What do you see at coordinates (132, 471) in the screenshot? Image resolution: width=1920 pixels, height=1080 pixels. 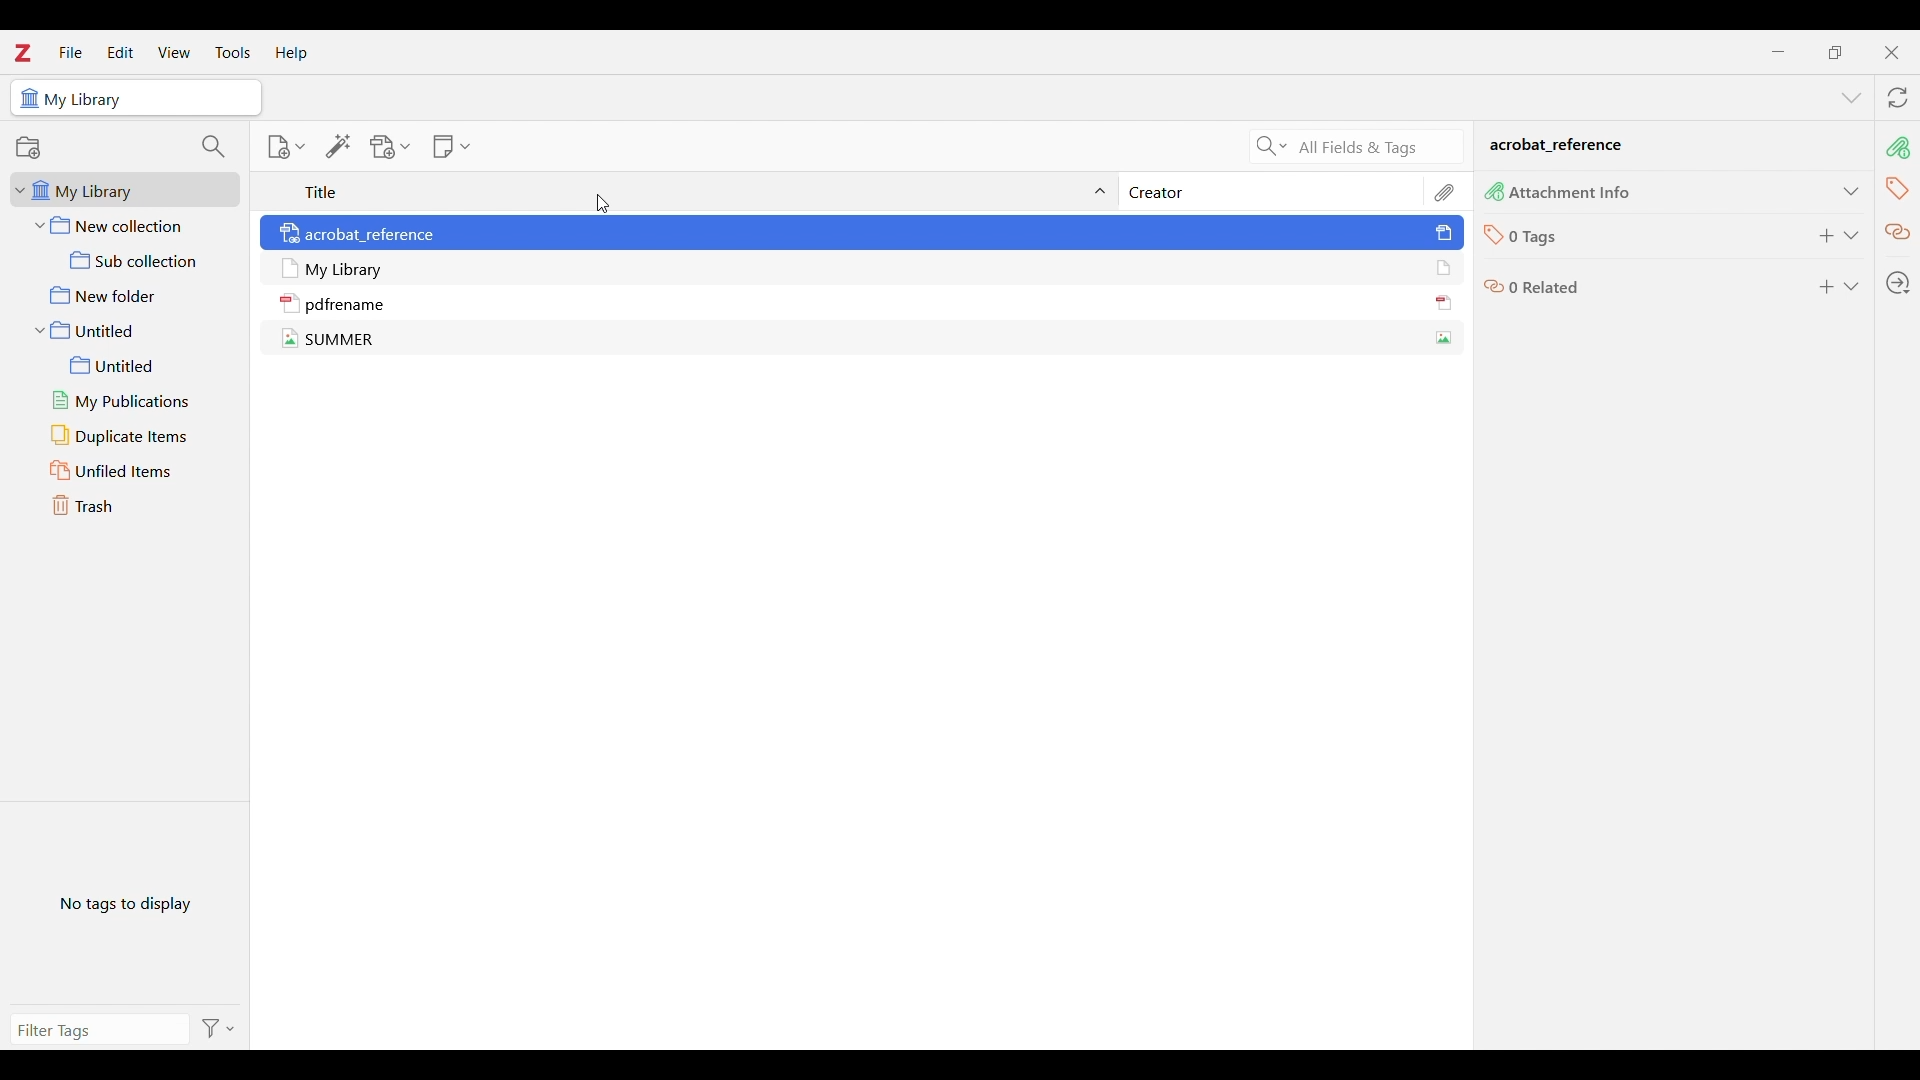 I see `Unfiled items folder` at bounding box center [132, 471].